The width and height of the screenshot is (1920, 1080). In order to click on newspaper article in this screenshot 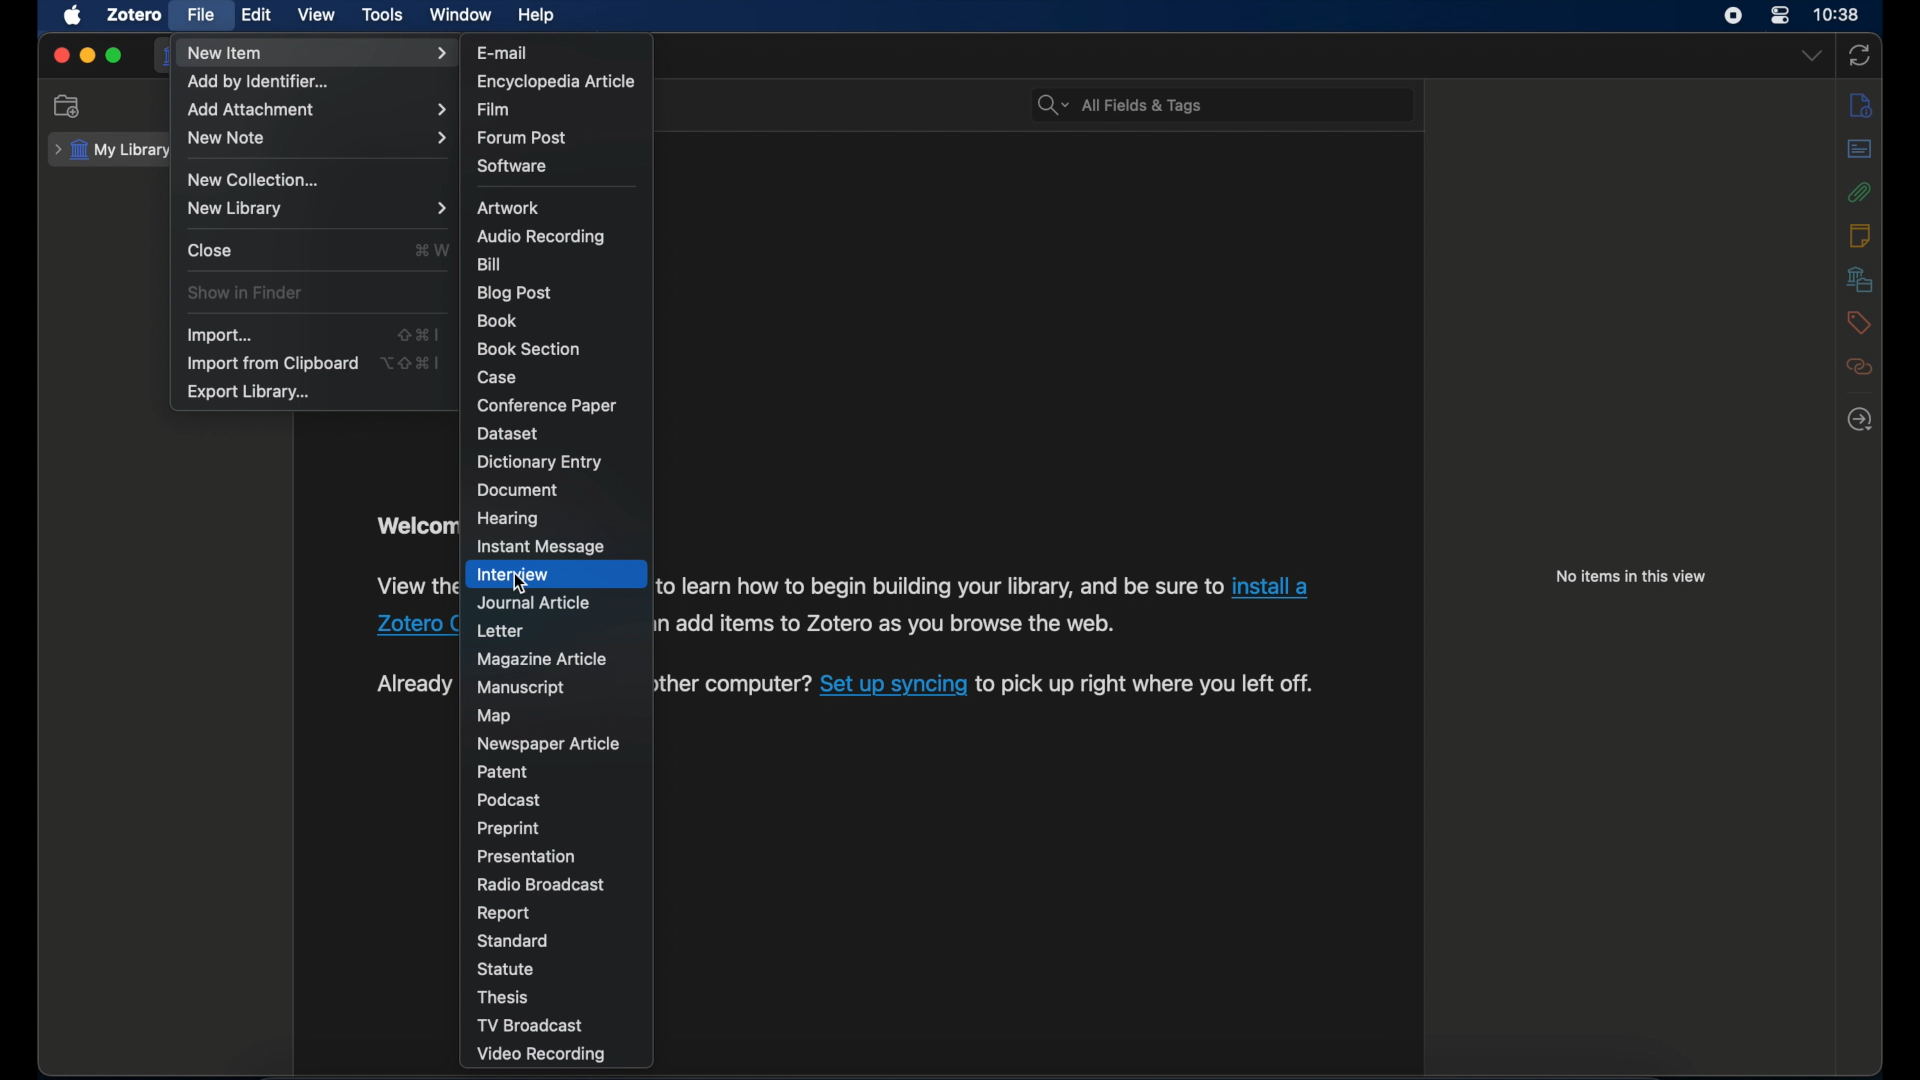, I will do `click(551, 744)`.